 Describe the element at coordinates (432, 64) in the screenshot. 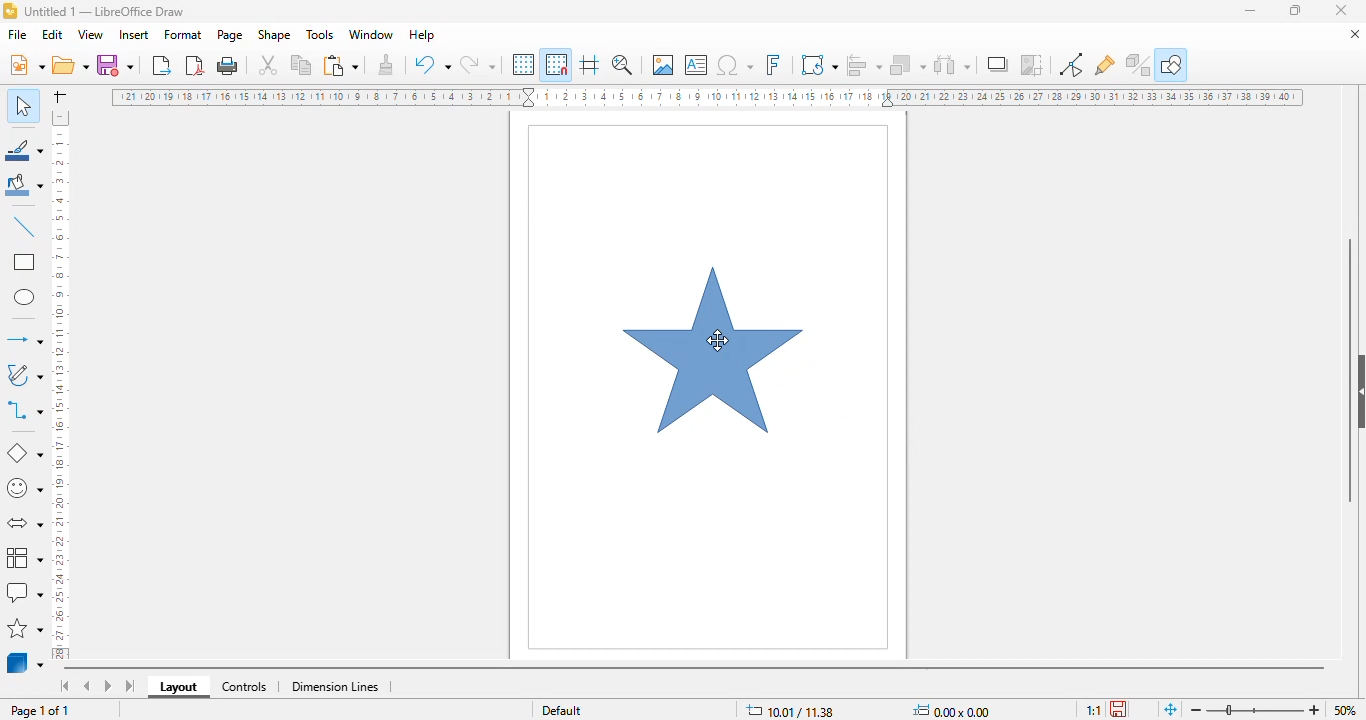

I see `undo` at that location.